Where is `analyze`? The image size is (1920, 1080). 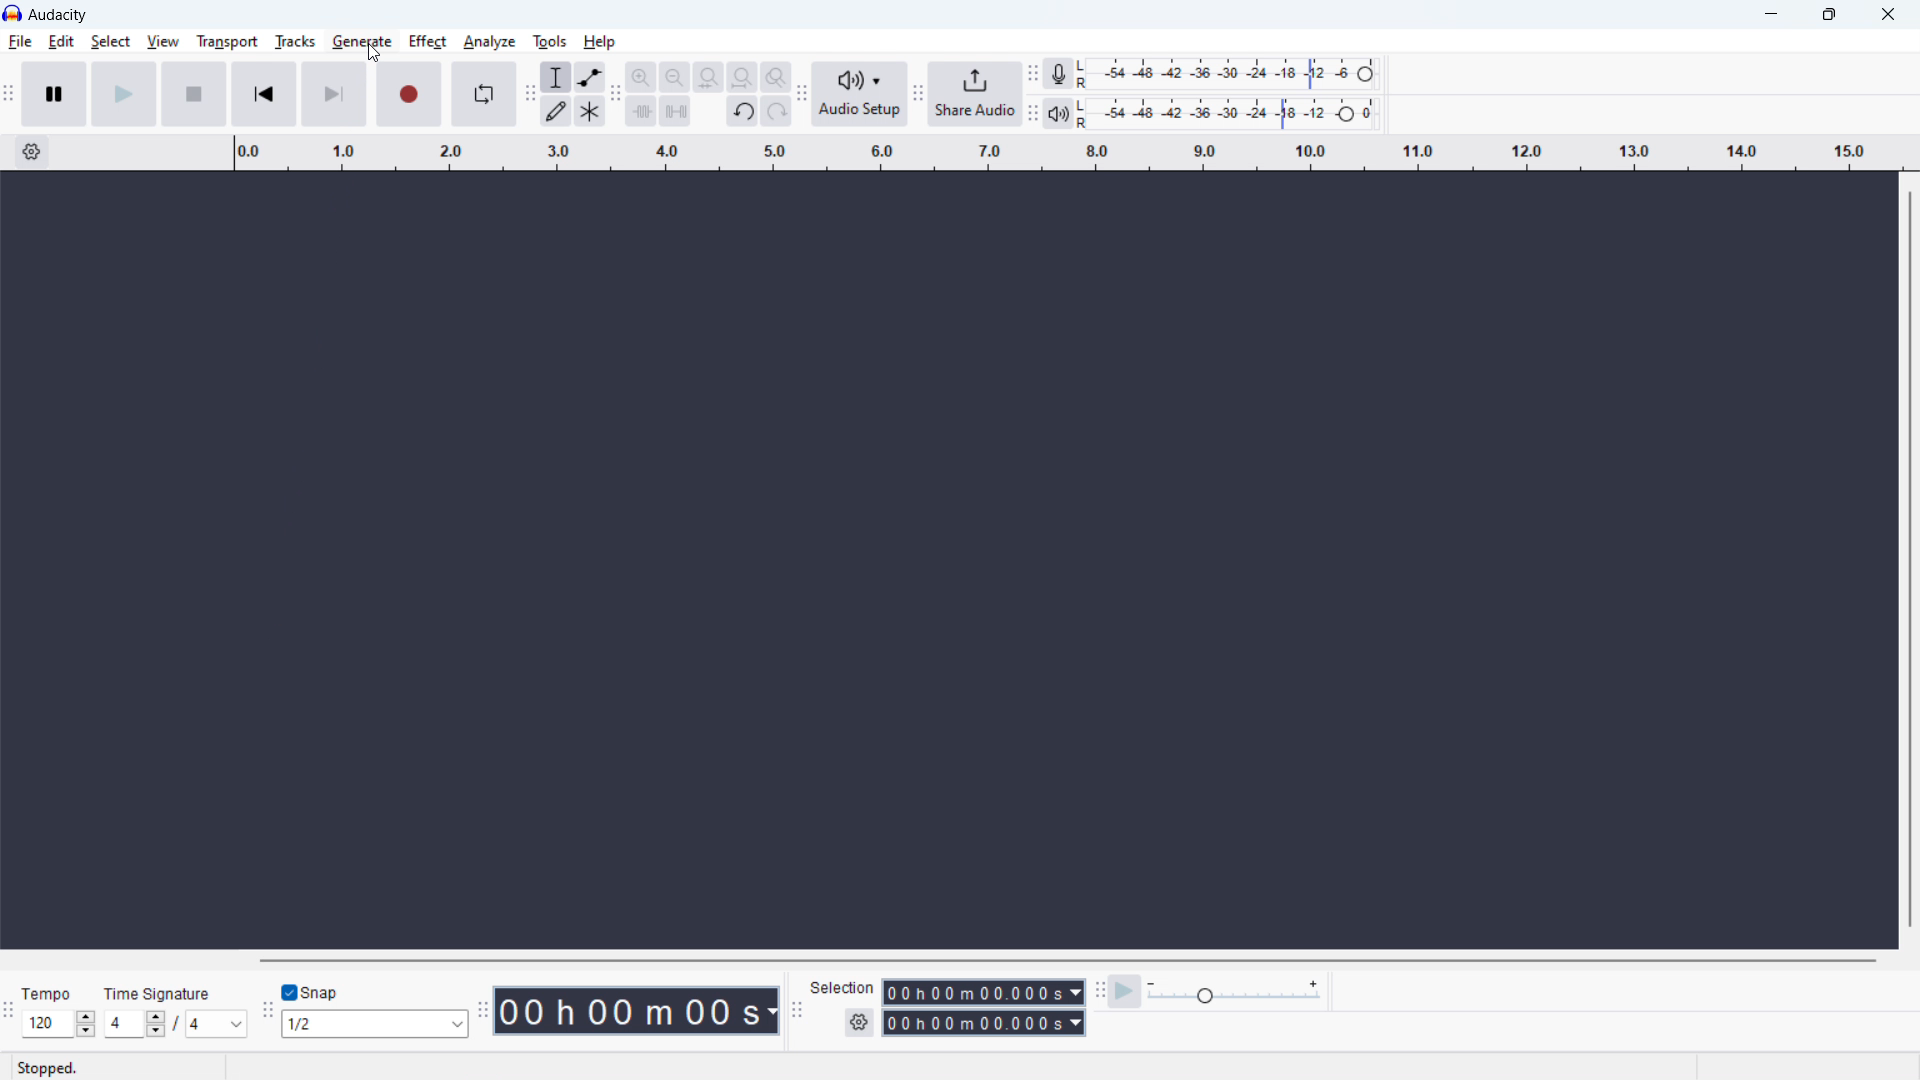
analyze is located at coordinates (489, 41).